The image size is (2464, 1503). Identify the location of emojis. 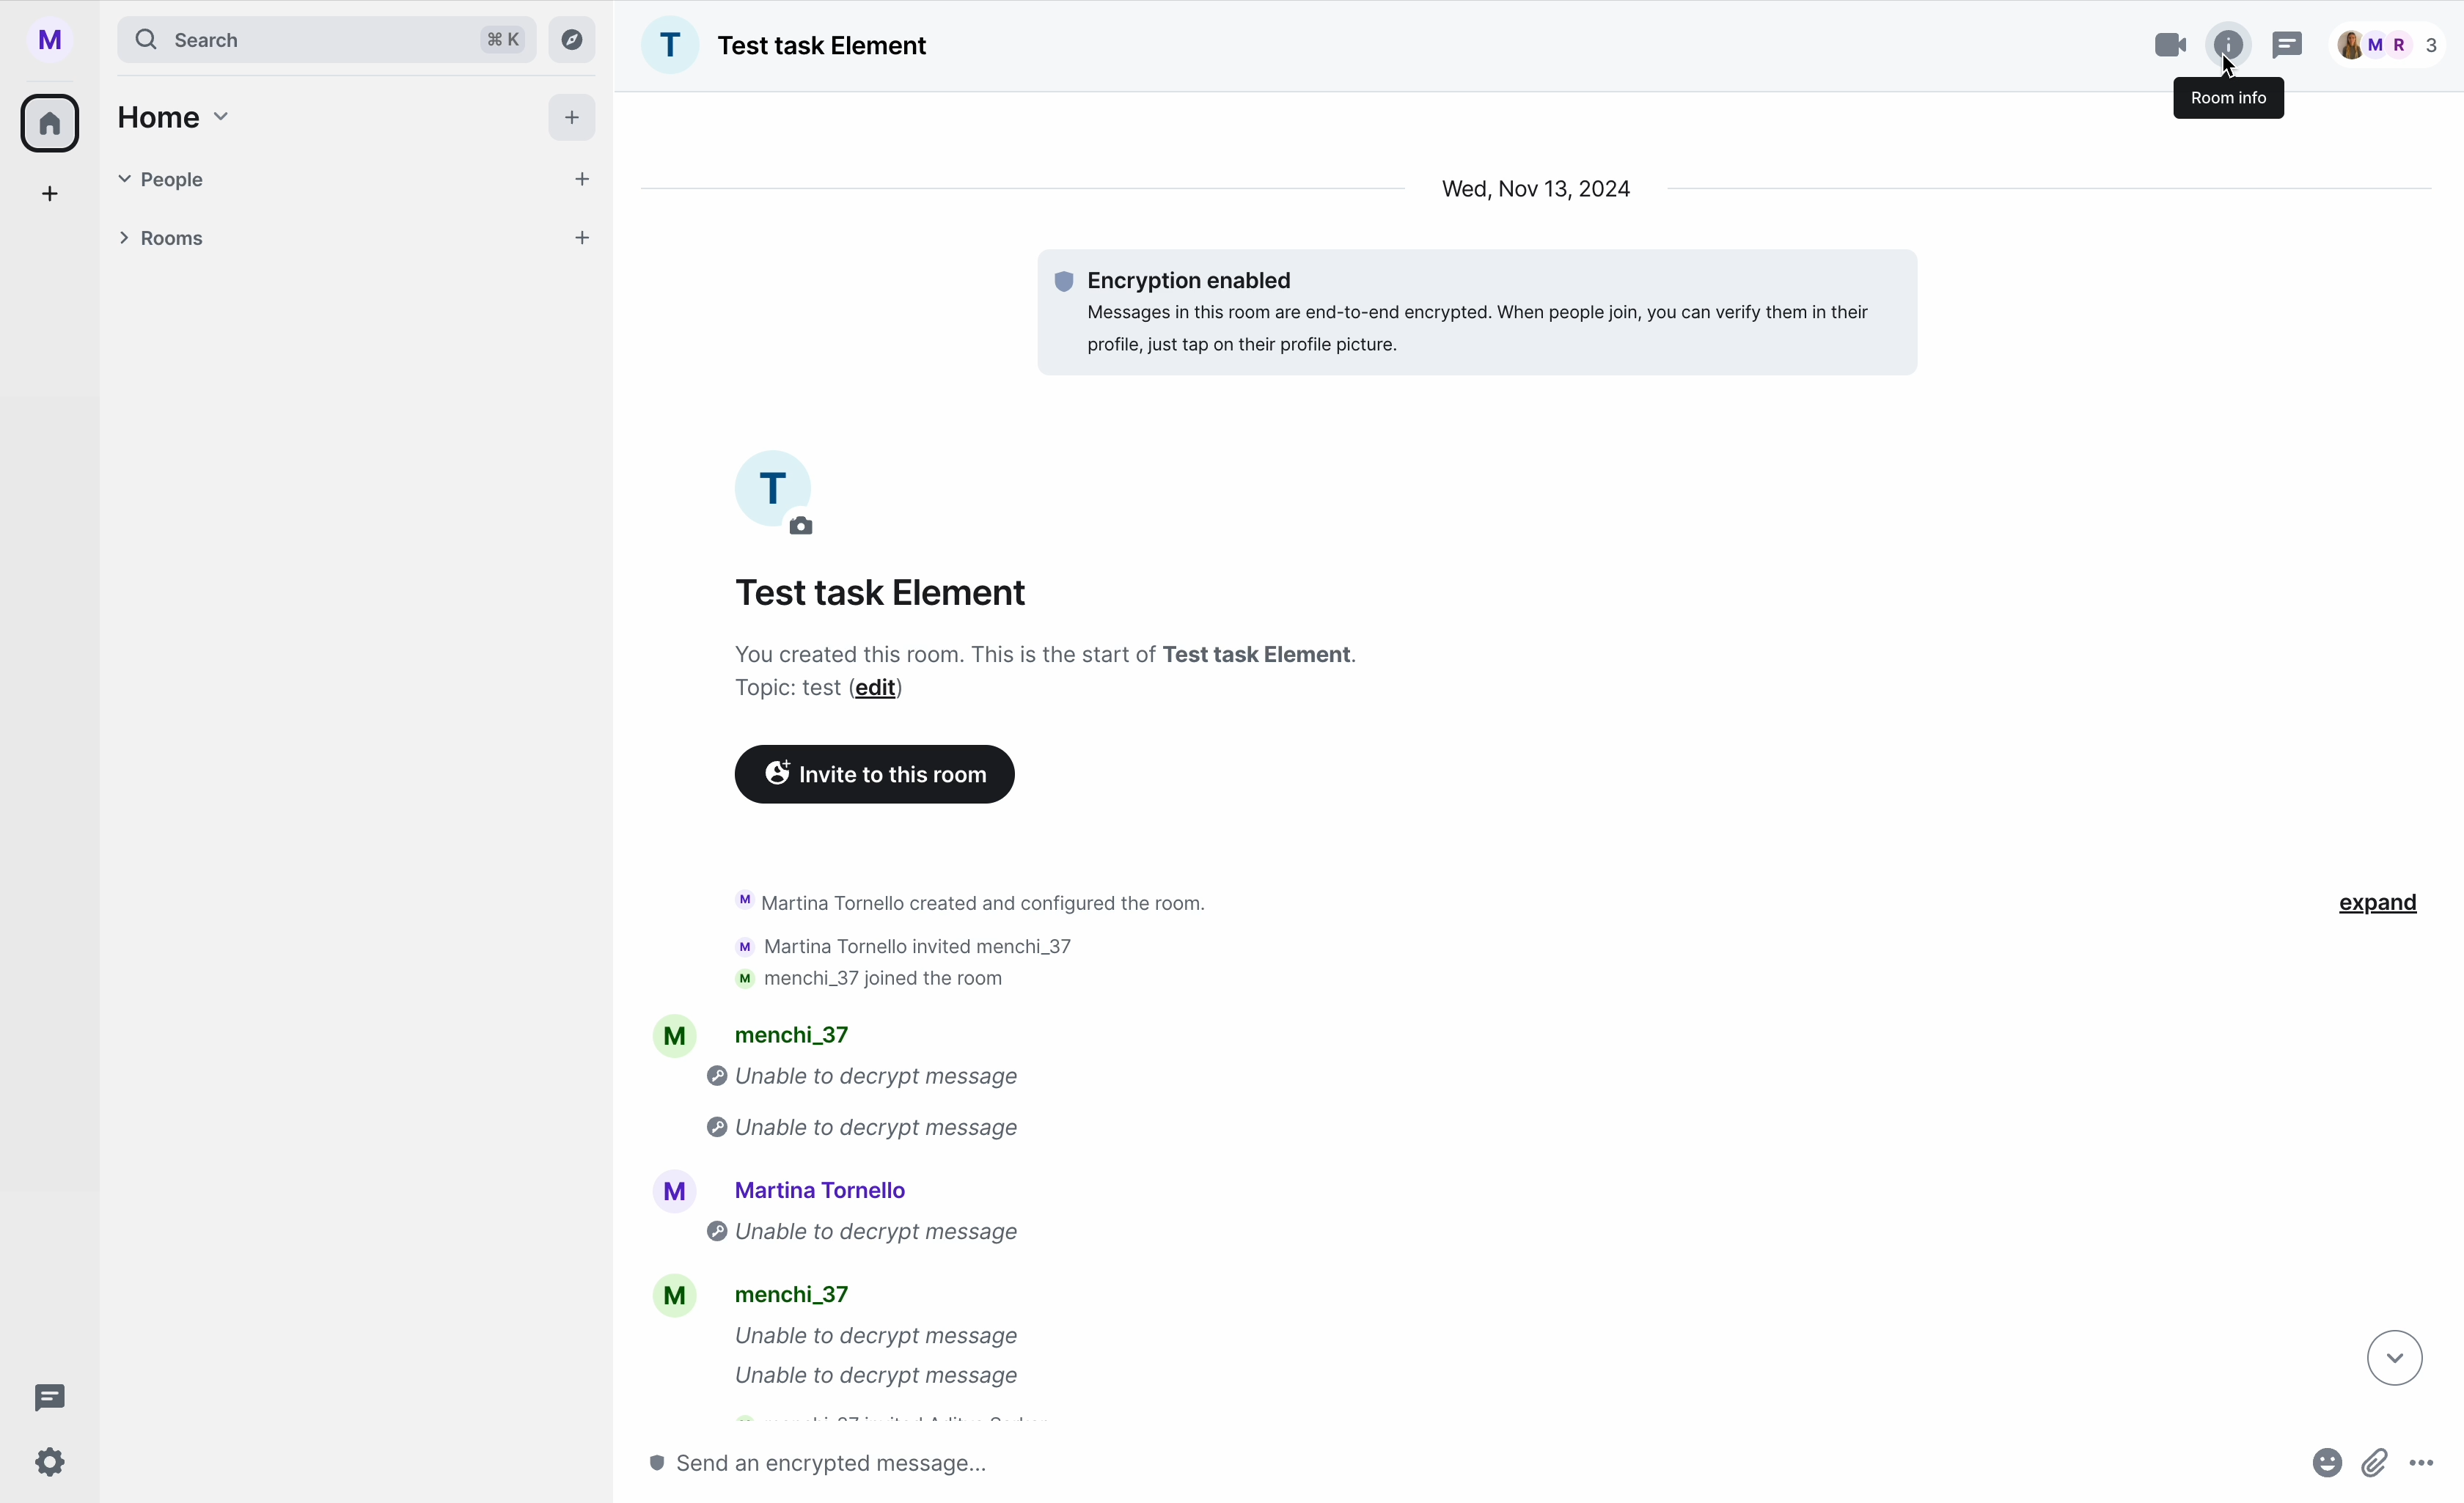
(2324, 1465).